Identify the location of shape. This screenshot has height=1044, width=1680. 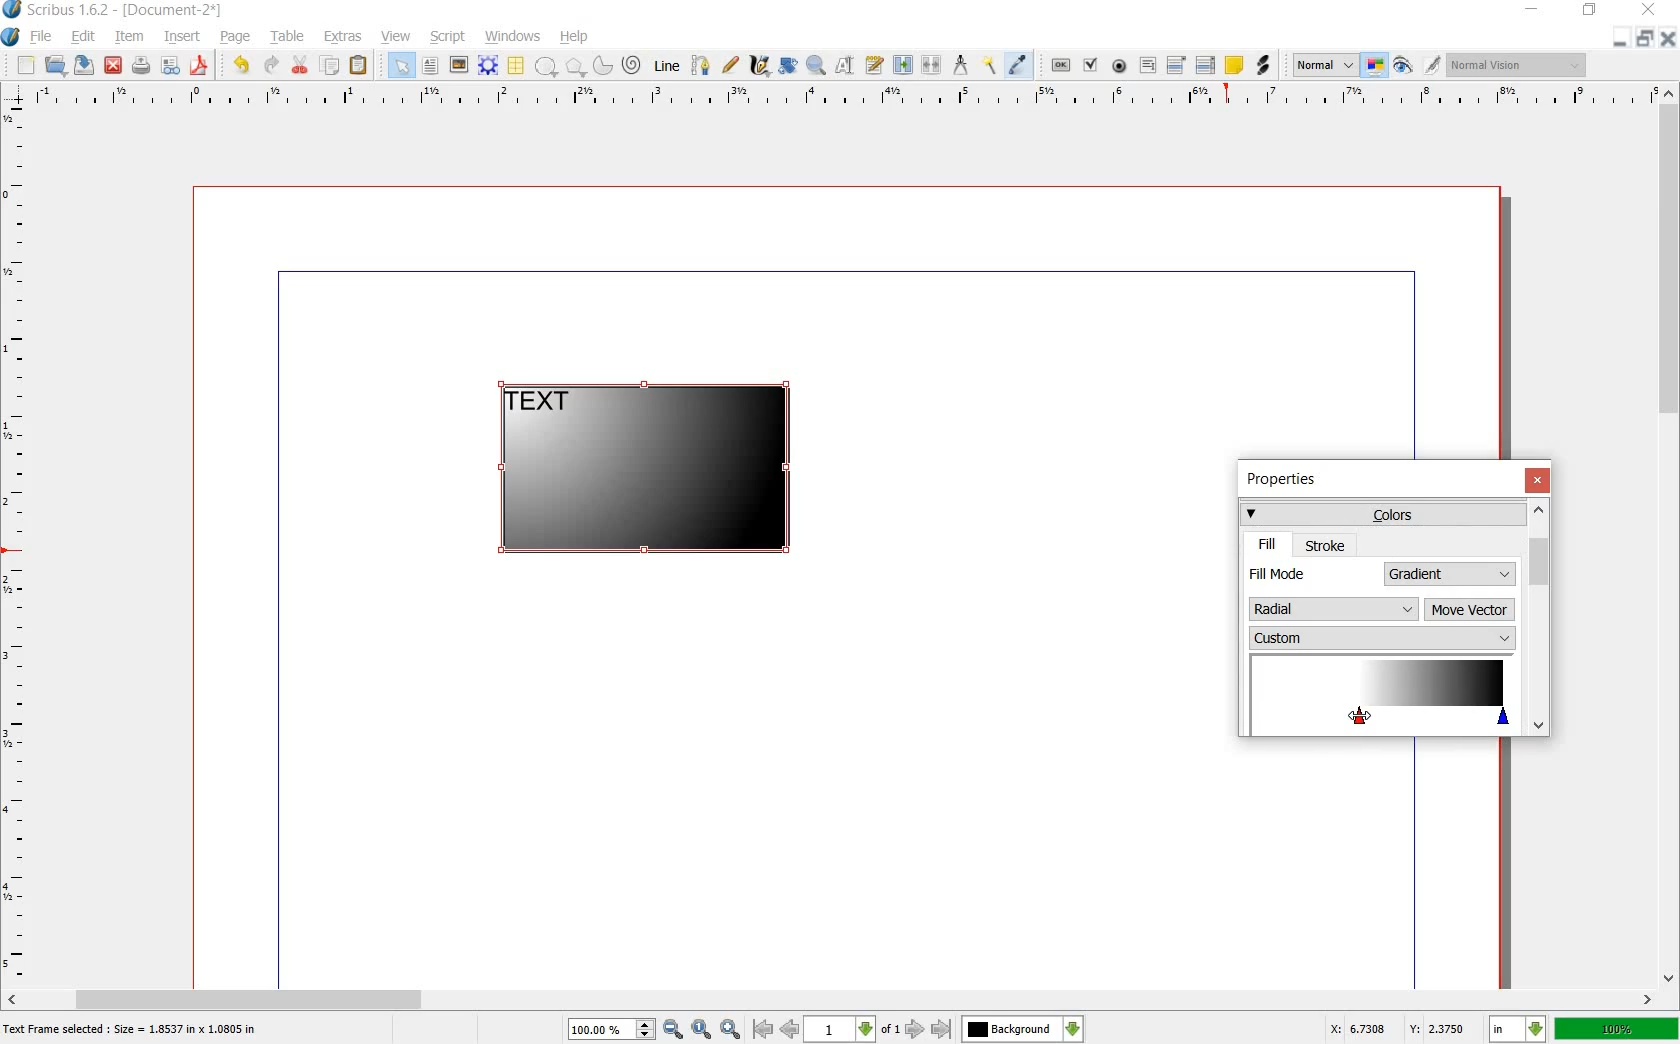
(546, 67).